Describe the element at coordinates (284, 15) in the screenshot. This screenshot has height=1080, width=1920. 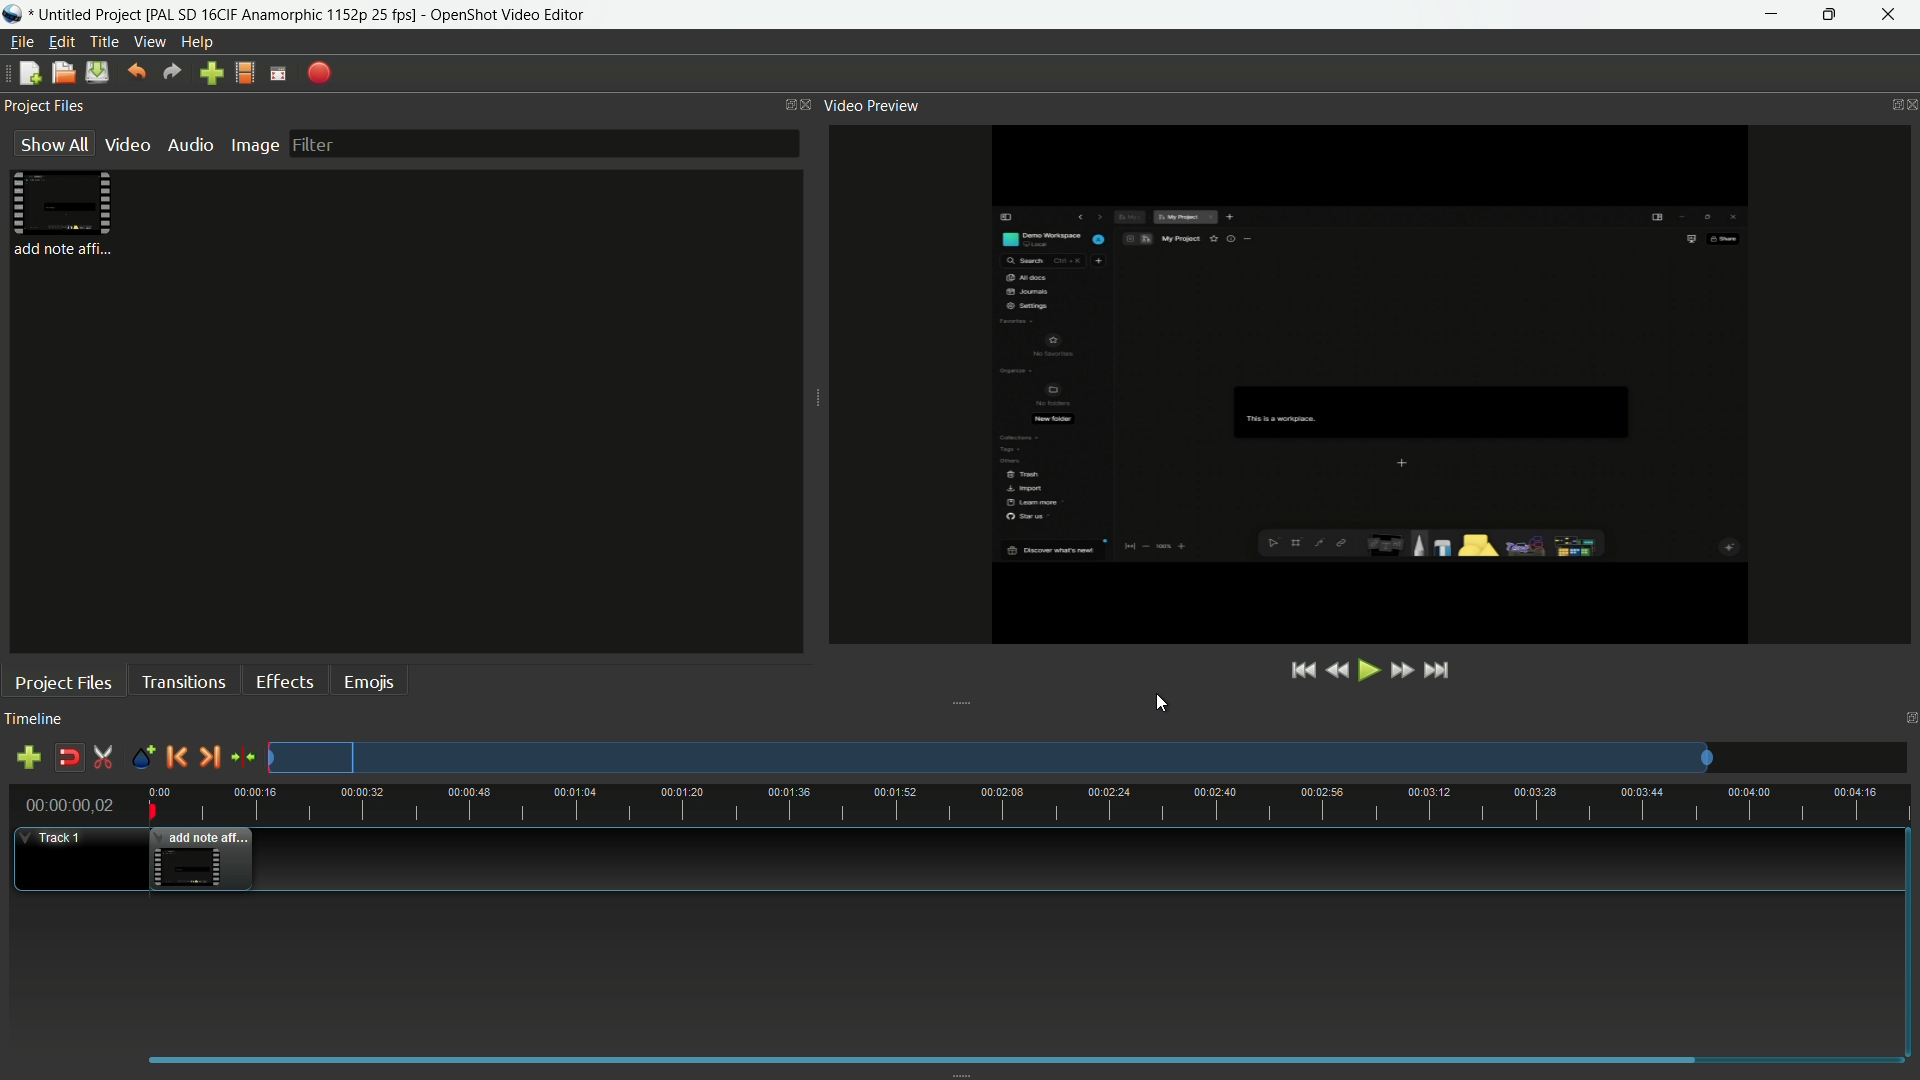
I see `profile` at that location.